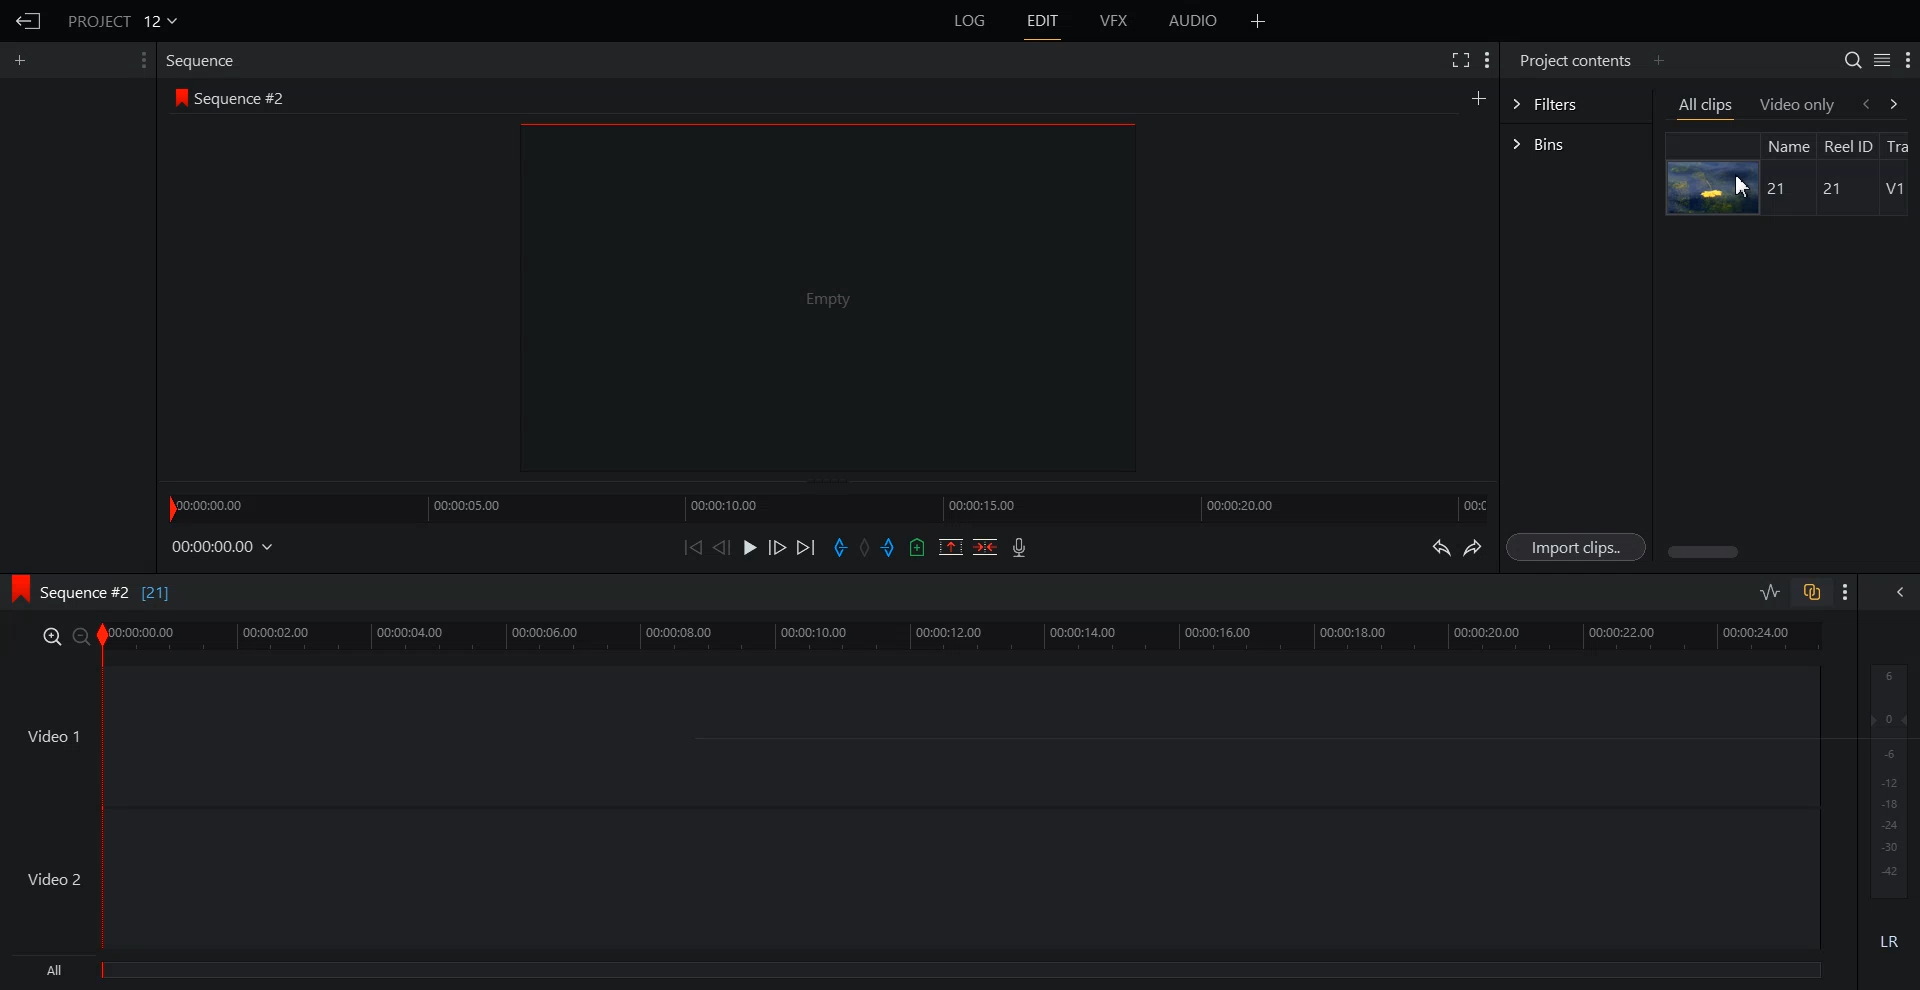 The height and width of the screenshot is (990, 1920). Describe the element at coordinates (840, 547) in the screenshot. I see `Add an in mark at the current position` at that location.